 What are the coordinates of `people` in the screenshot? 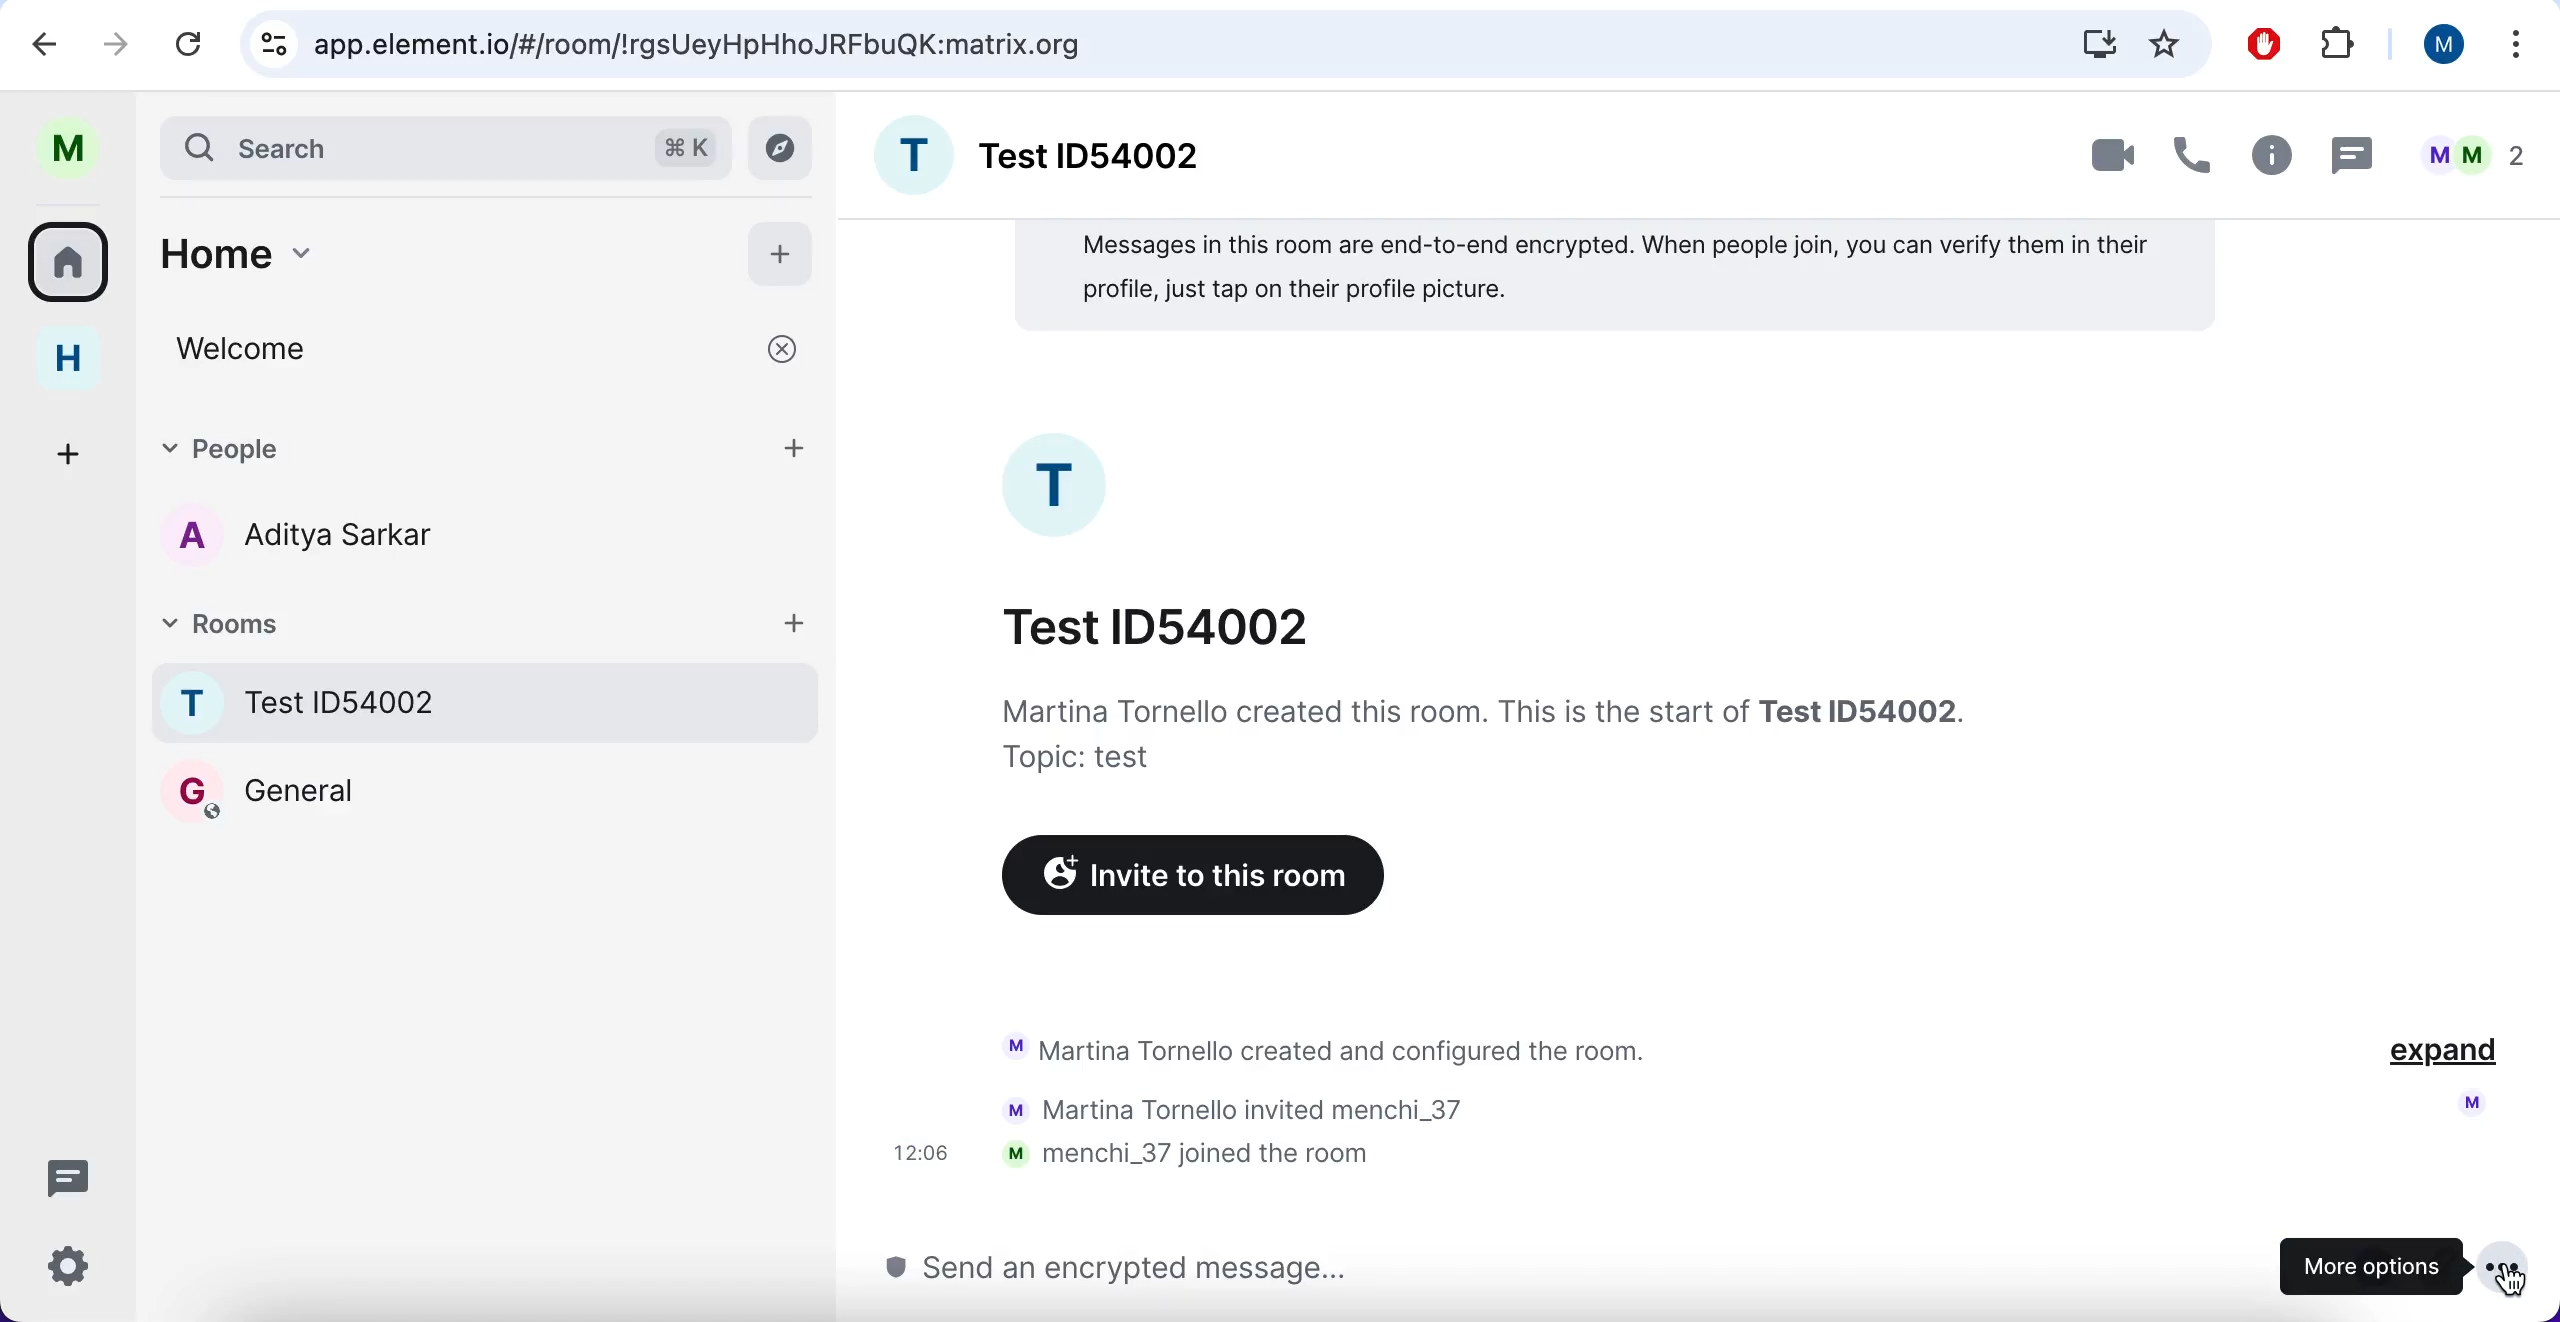 It's located at (2467, 149).